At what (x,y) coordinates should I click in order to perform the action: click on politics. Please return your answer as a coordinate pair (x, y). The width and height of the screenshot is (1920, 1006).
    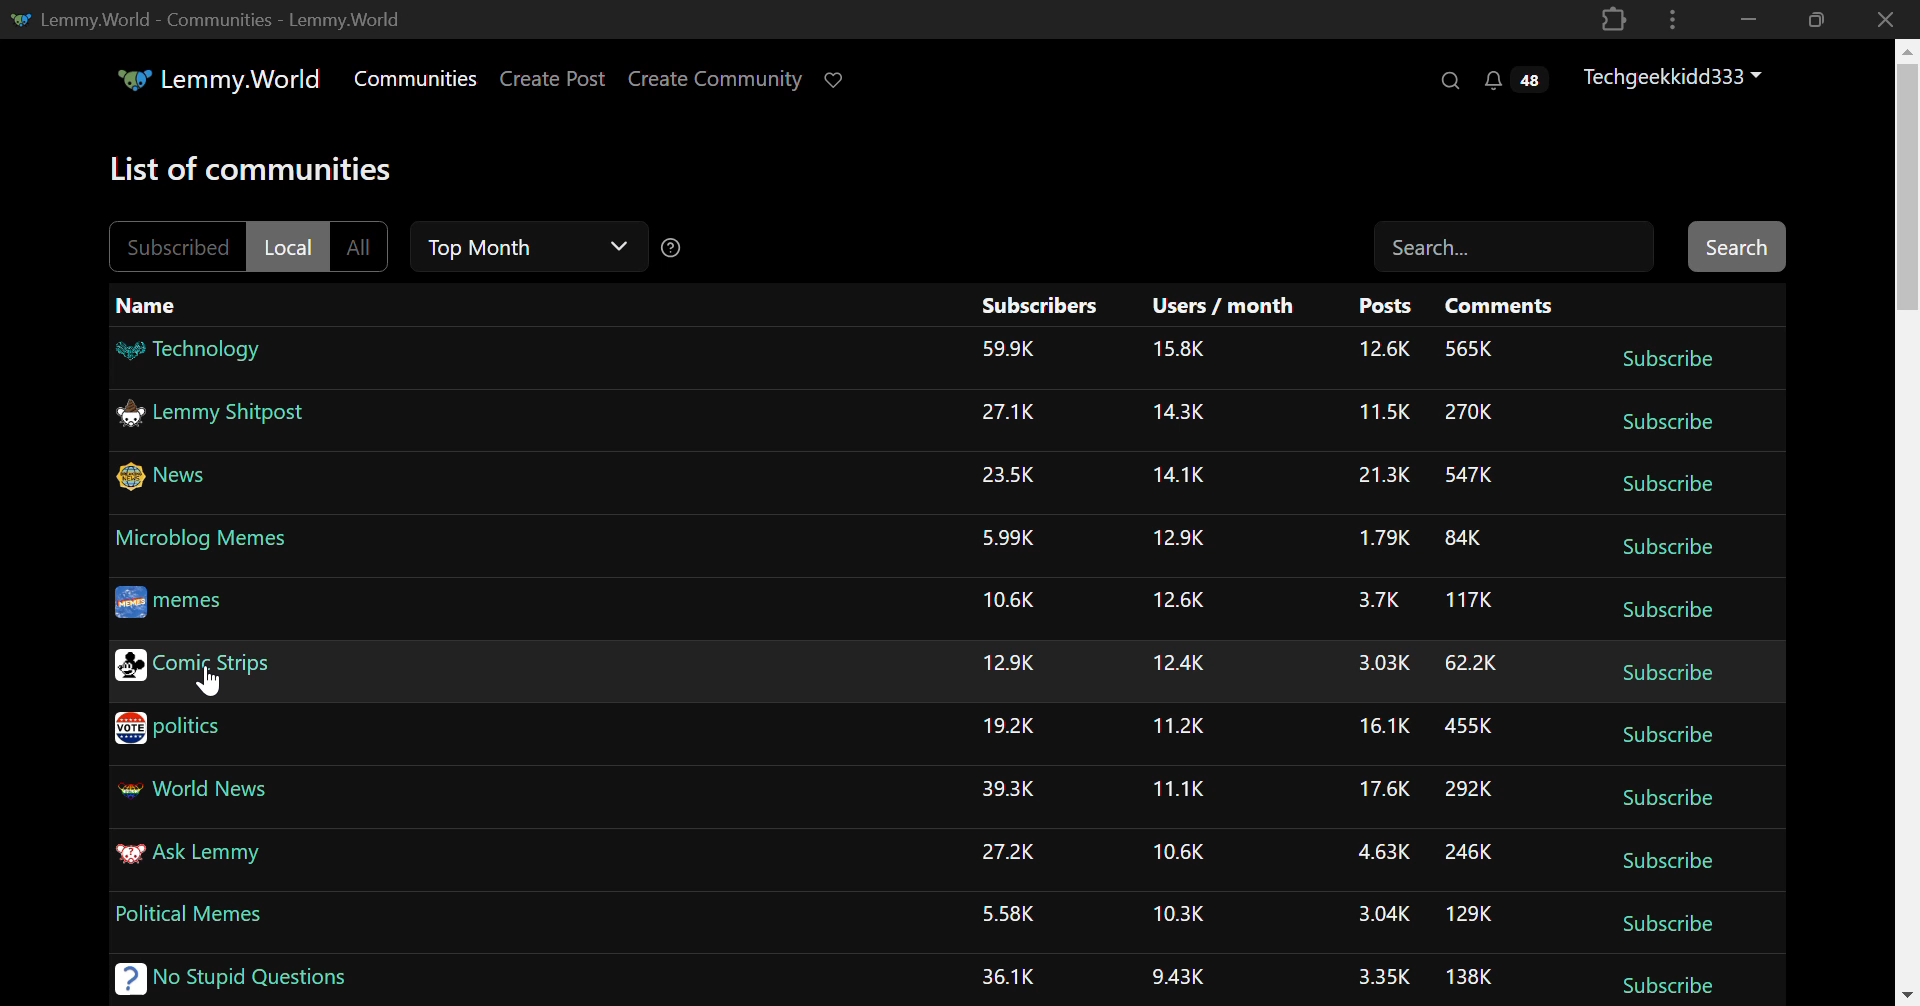
    Looking at the image, I should click on (175, 730).